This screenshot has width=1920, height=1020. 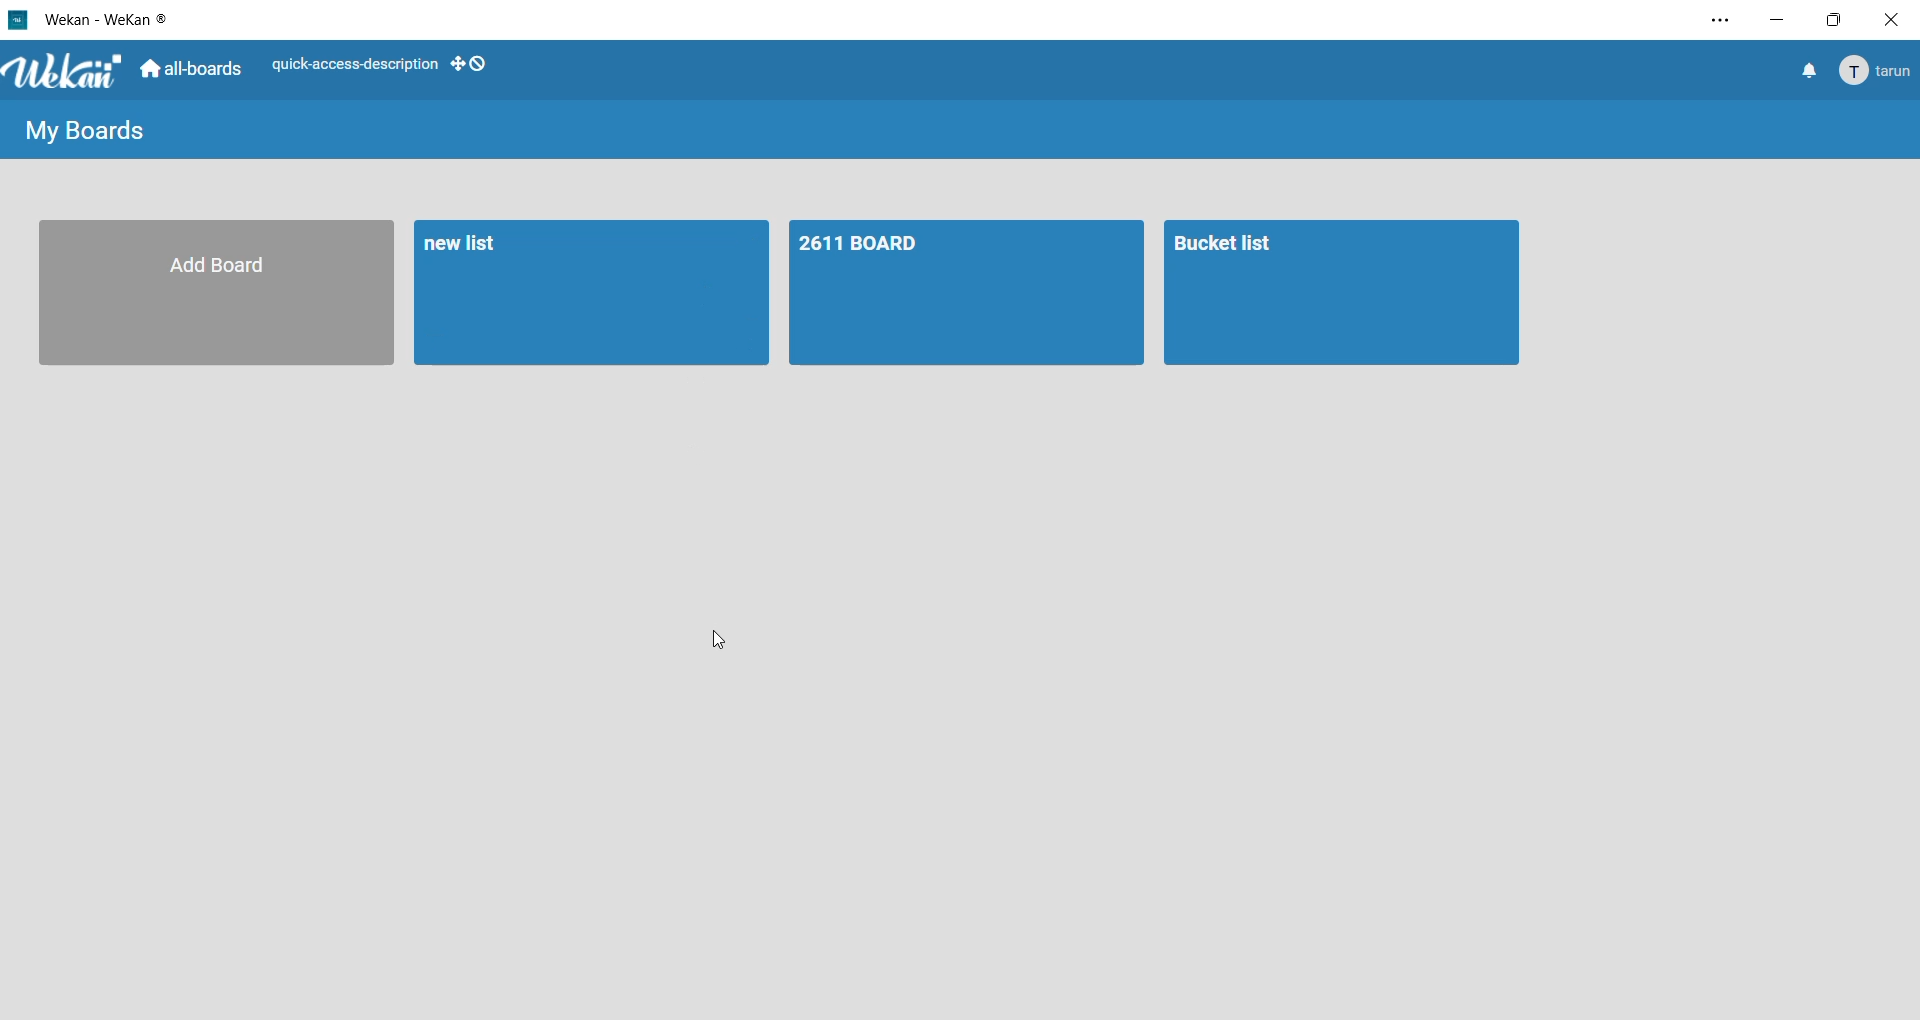 I want to click on quick access description, so click(x=354, y=62).